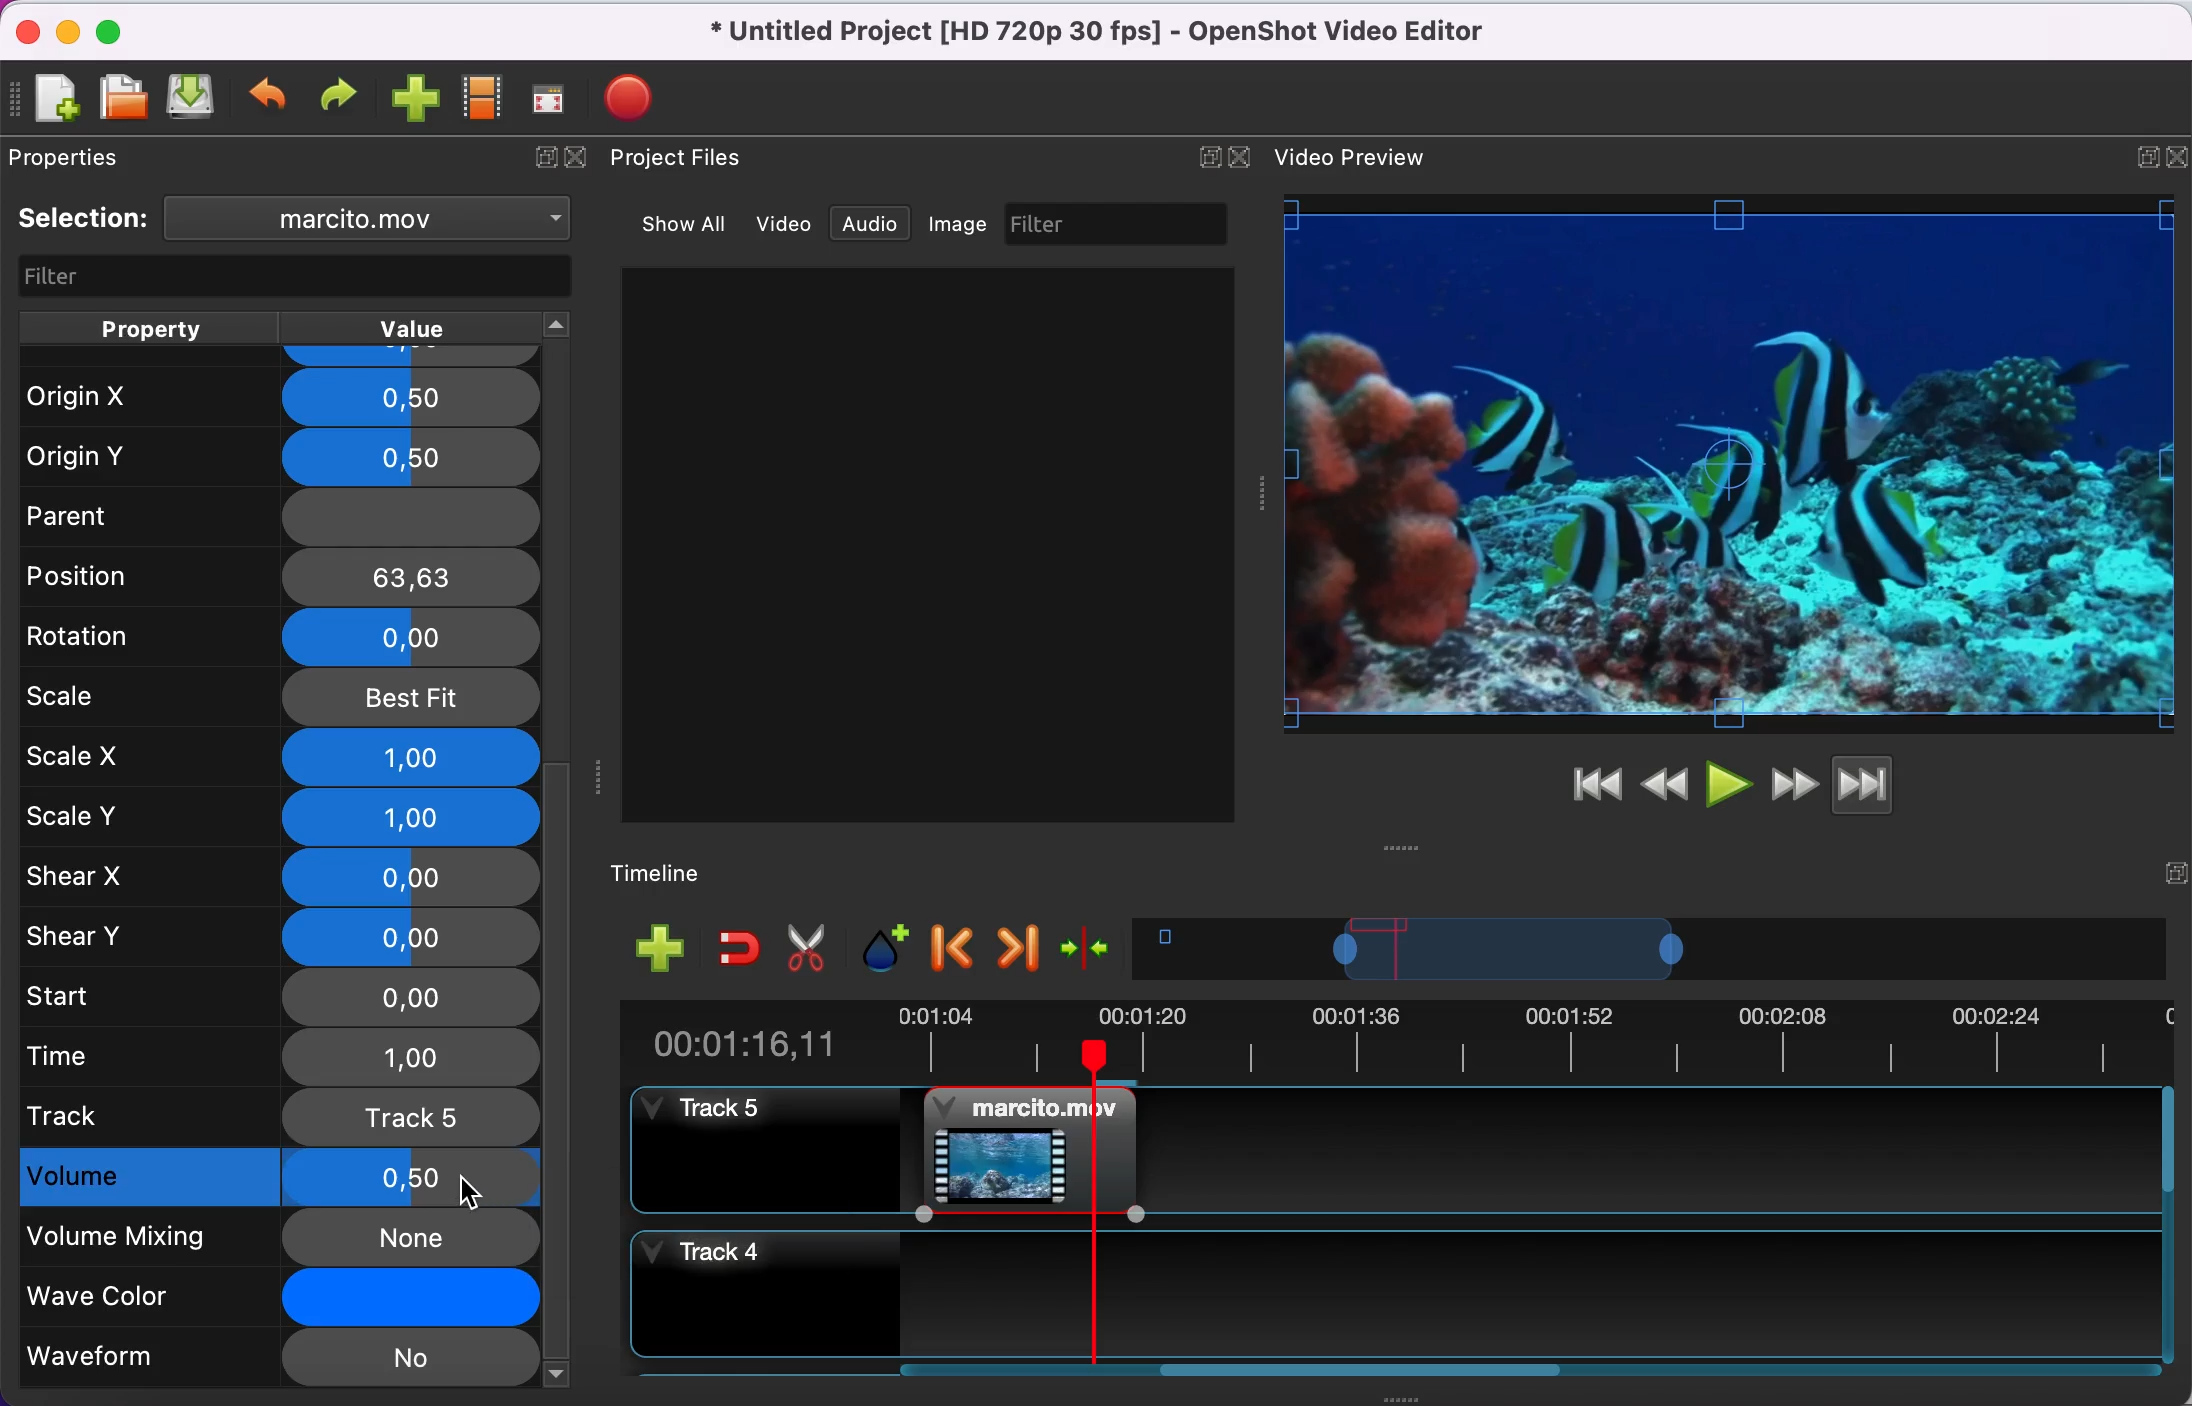 This screenshot has width=2192, height=1406. What do you see at coordinates (733, 949) in the screenshot?
I see `enable snapping` at bounding box center [733, 949].